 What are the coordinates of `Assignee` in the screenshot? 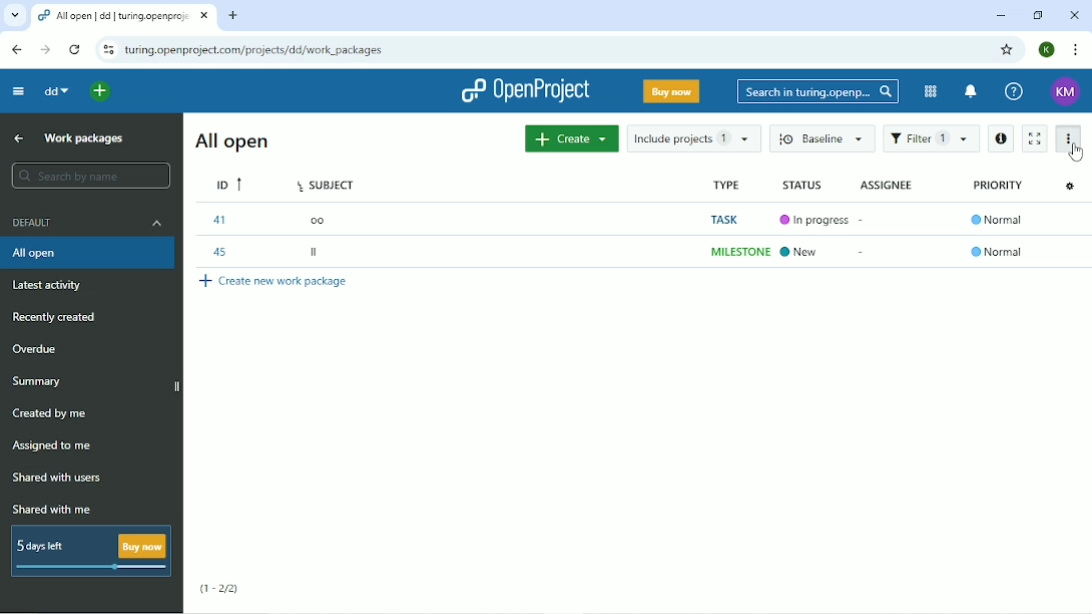 It's located at (888, 185).